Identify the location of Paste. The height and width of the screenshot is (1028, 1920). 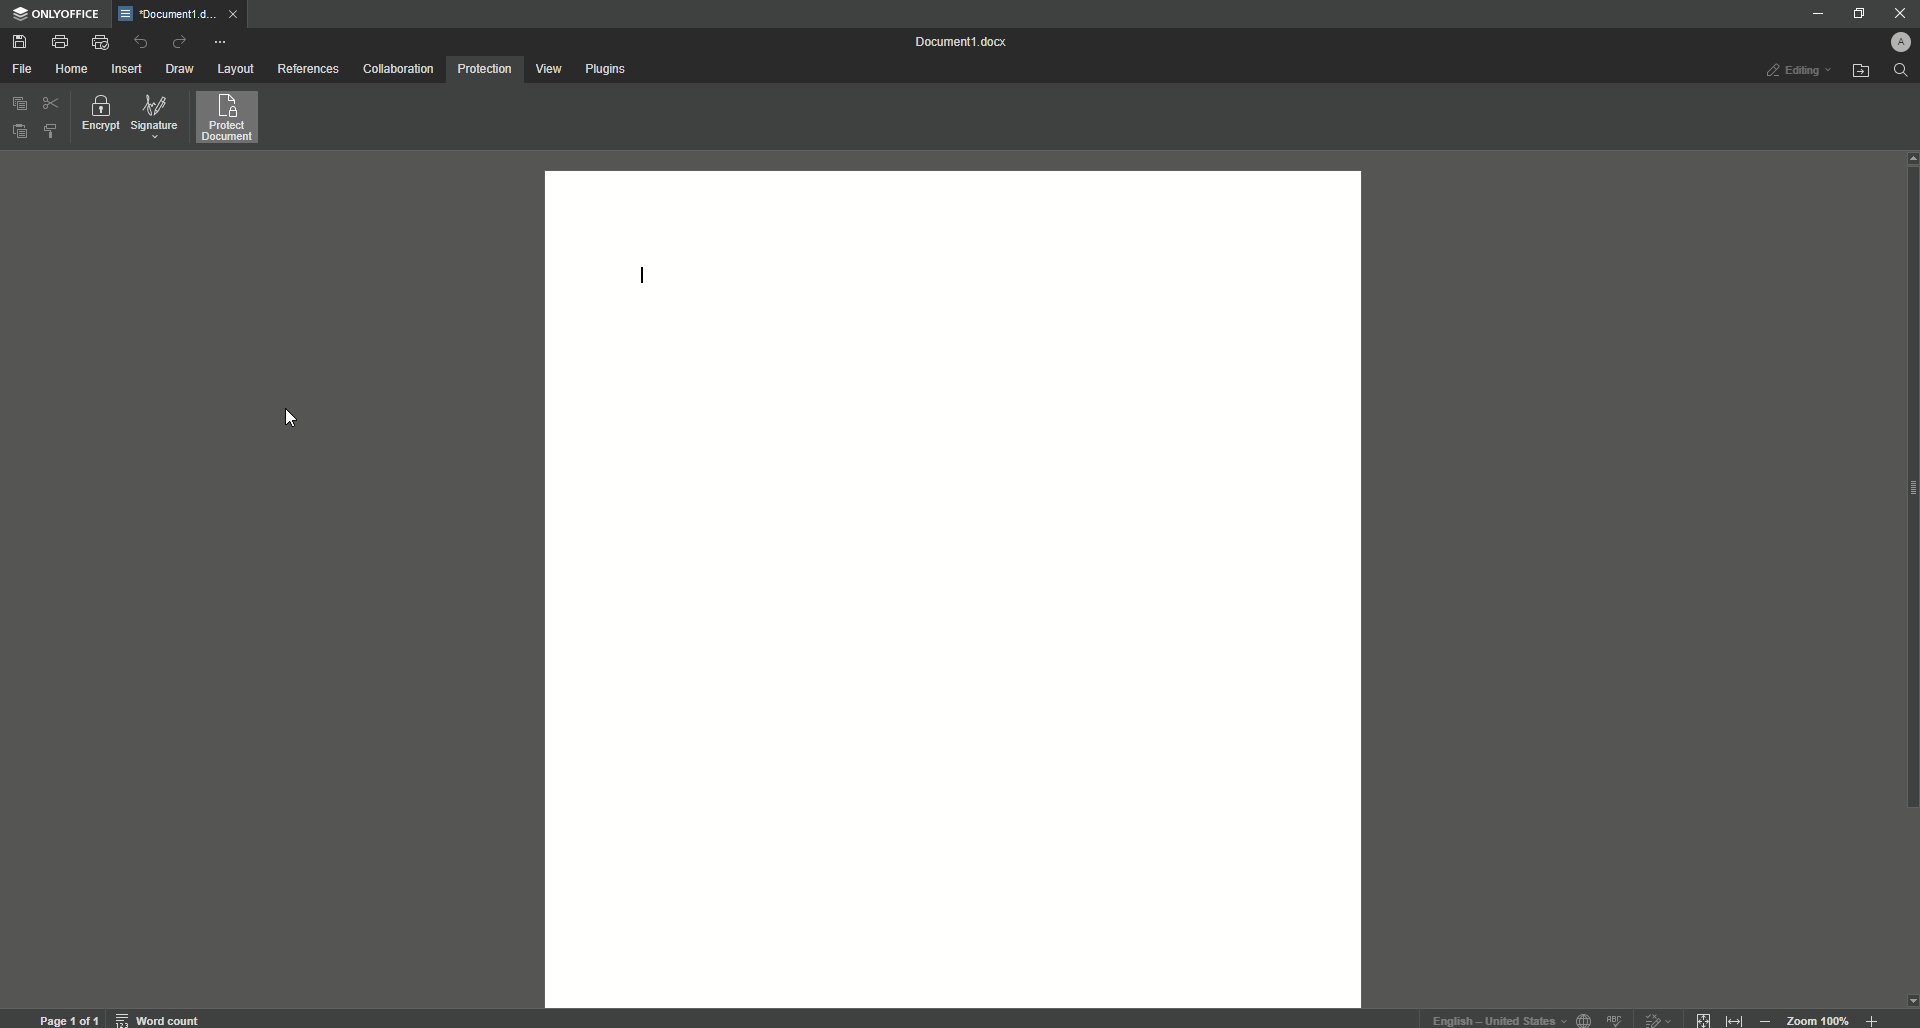
(17, 129).